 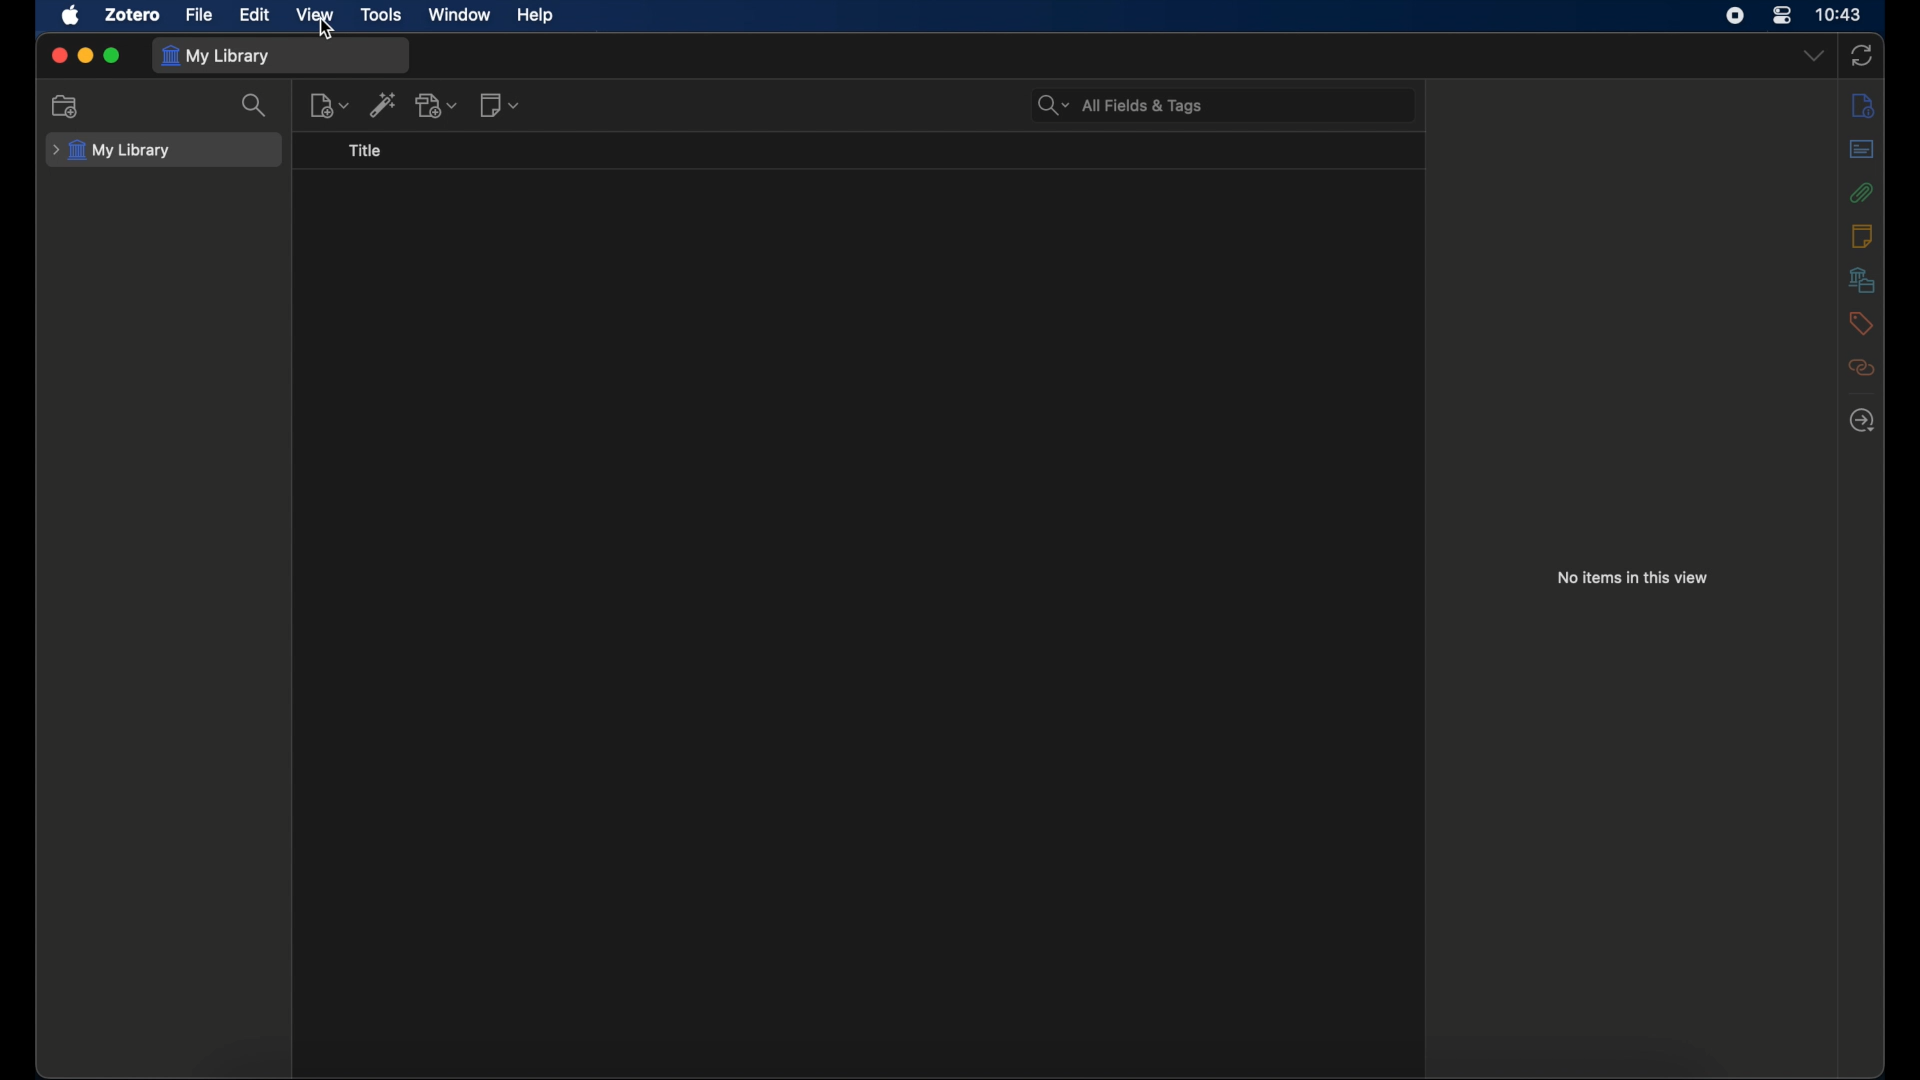 What do you see at coordinates (256, 105) in the screenshot?
I see `search` at bounding box center [256, 105].